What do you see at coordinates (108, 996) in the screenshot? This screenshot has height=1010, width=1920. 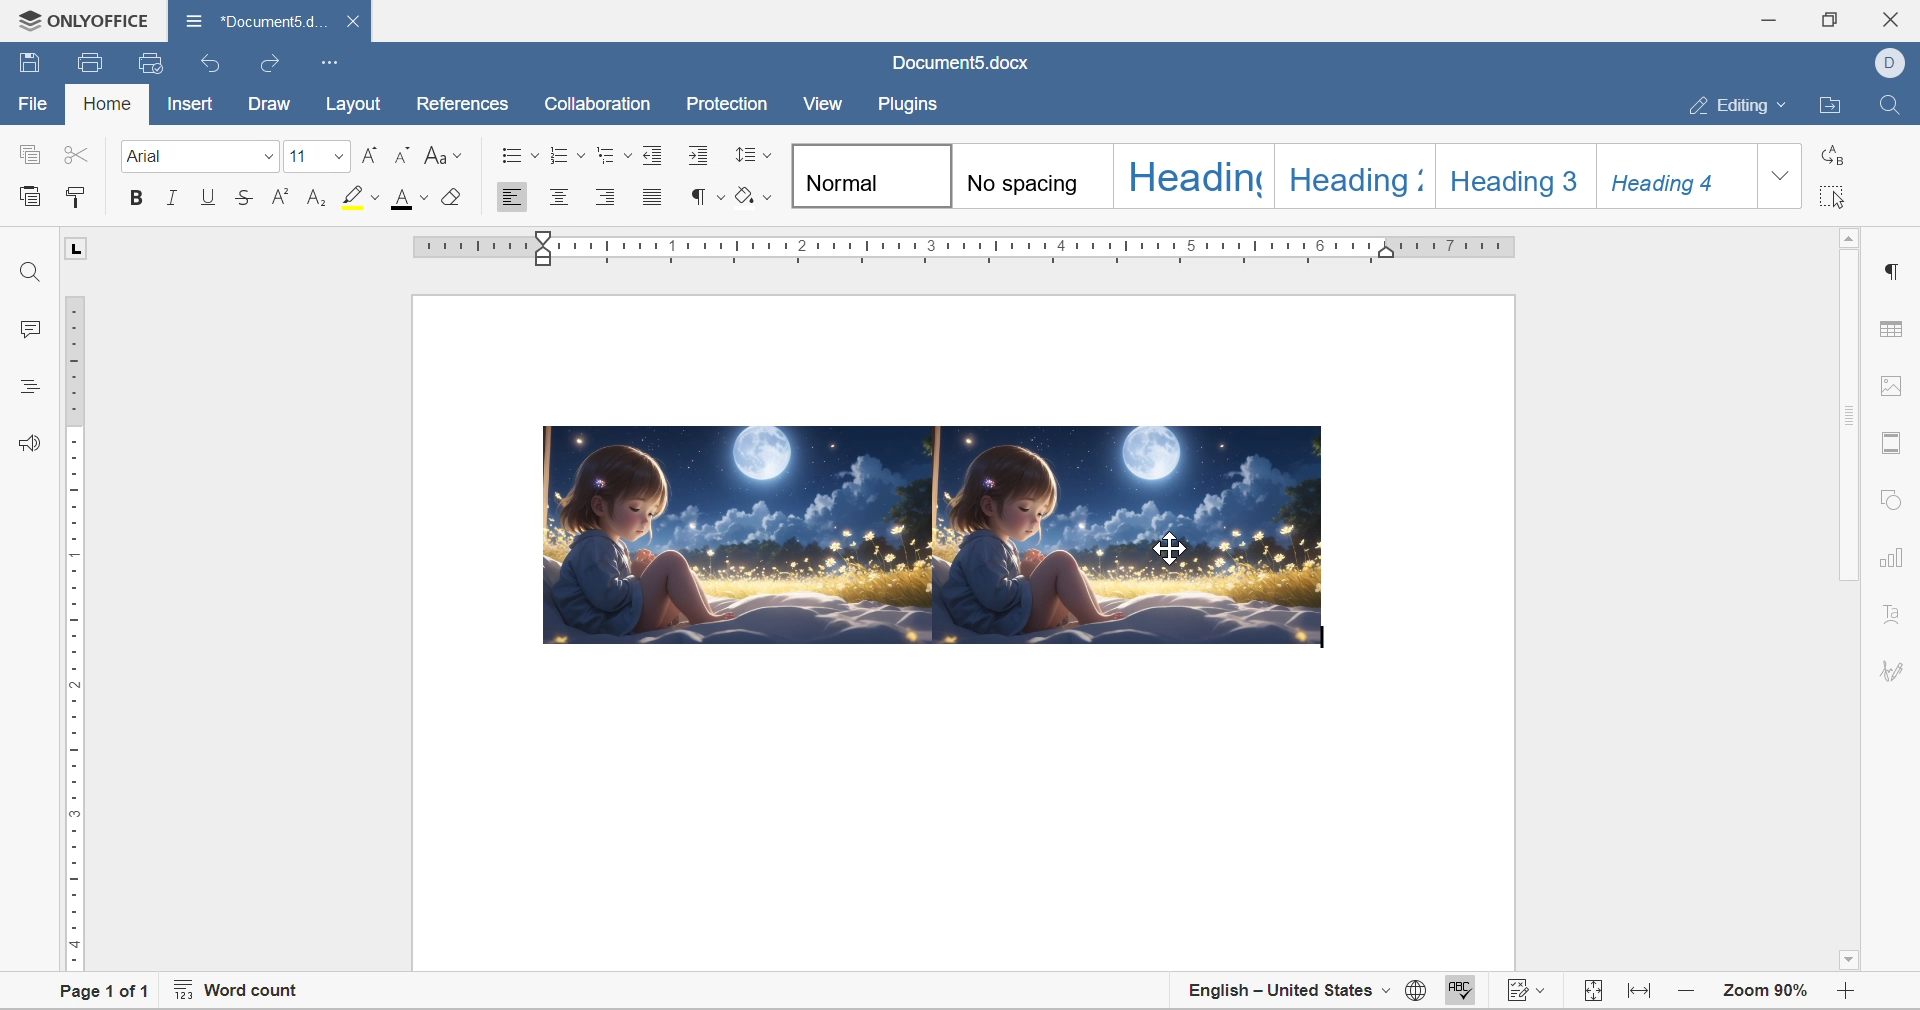 I see `page 1 of 1` at bounding box center [108, 996].